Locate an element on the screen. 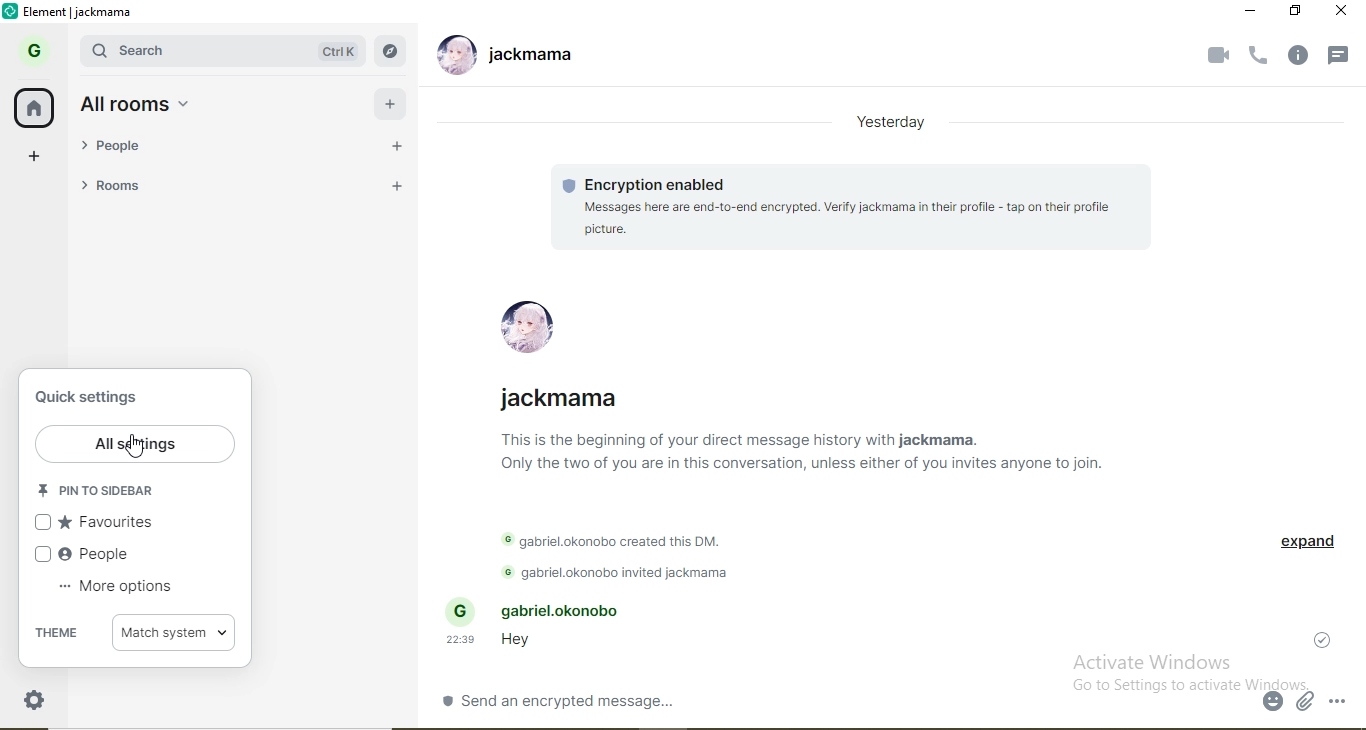 The width and height of the screenshot is (1366, 730). jackmama is located at coordinates (534, 57).